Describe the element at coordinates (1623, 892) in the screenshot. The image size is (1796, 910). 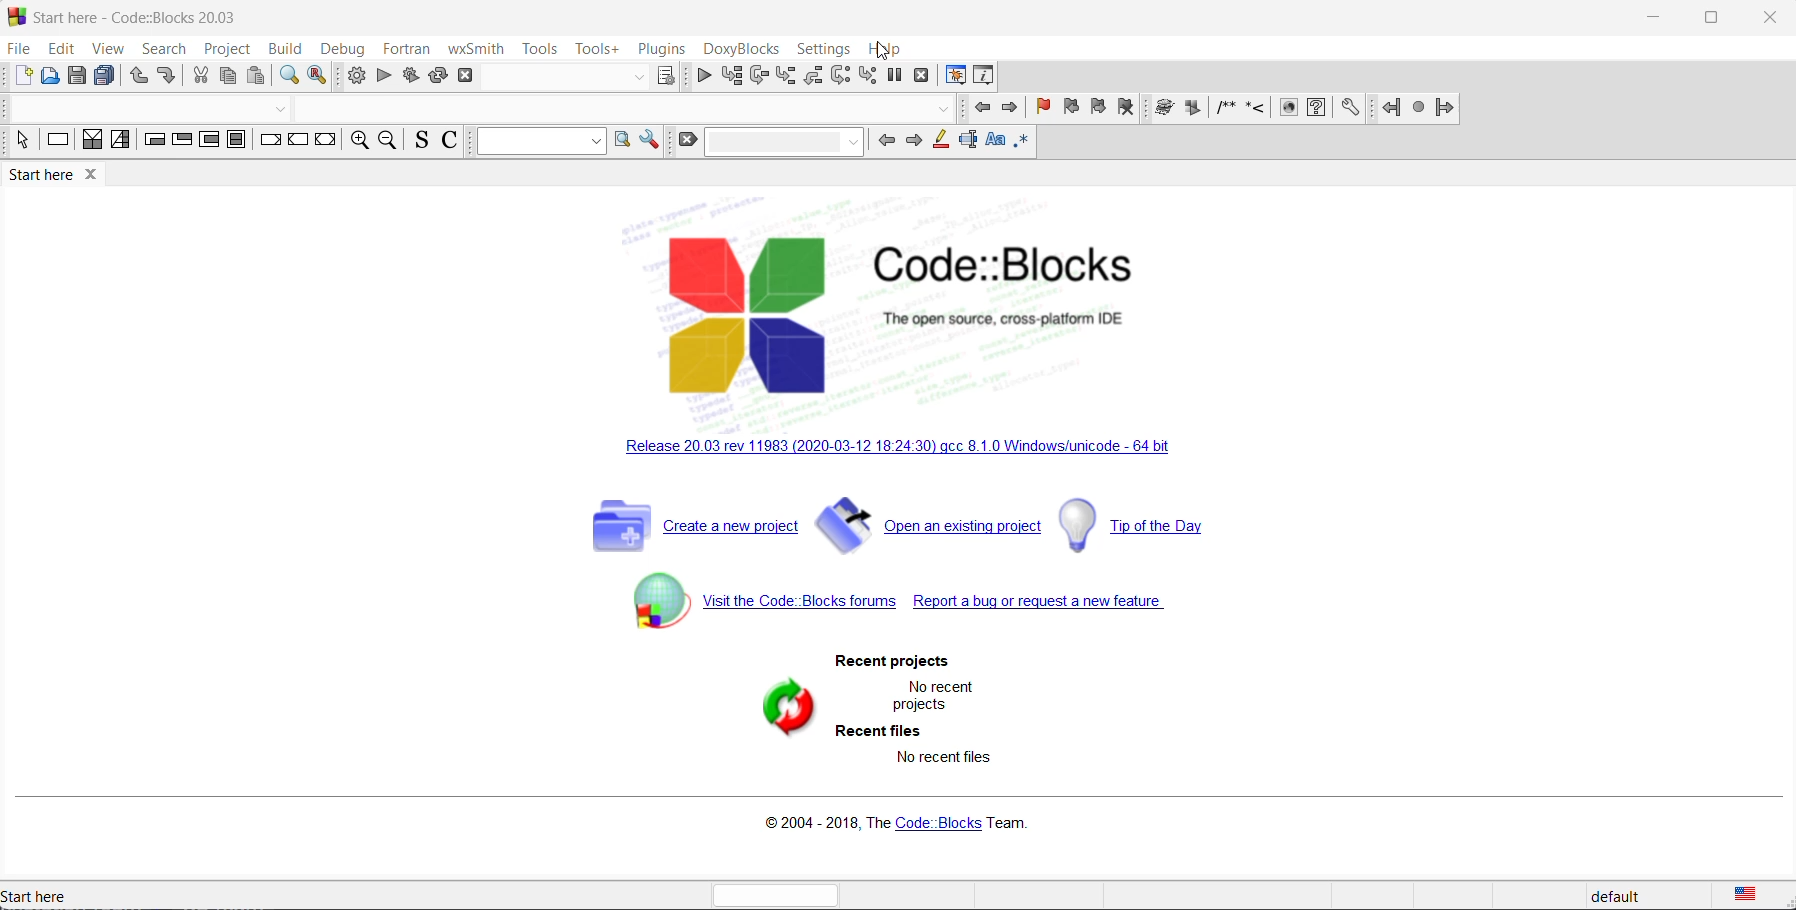
I see `default` at that location.